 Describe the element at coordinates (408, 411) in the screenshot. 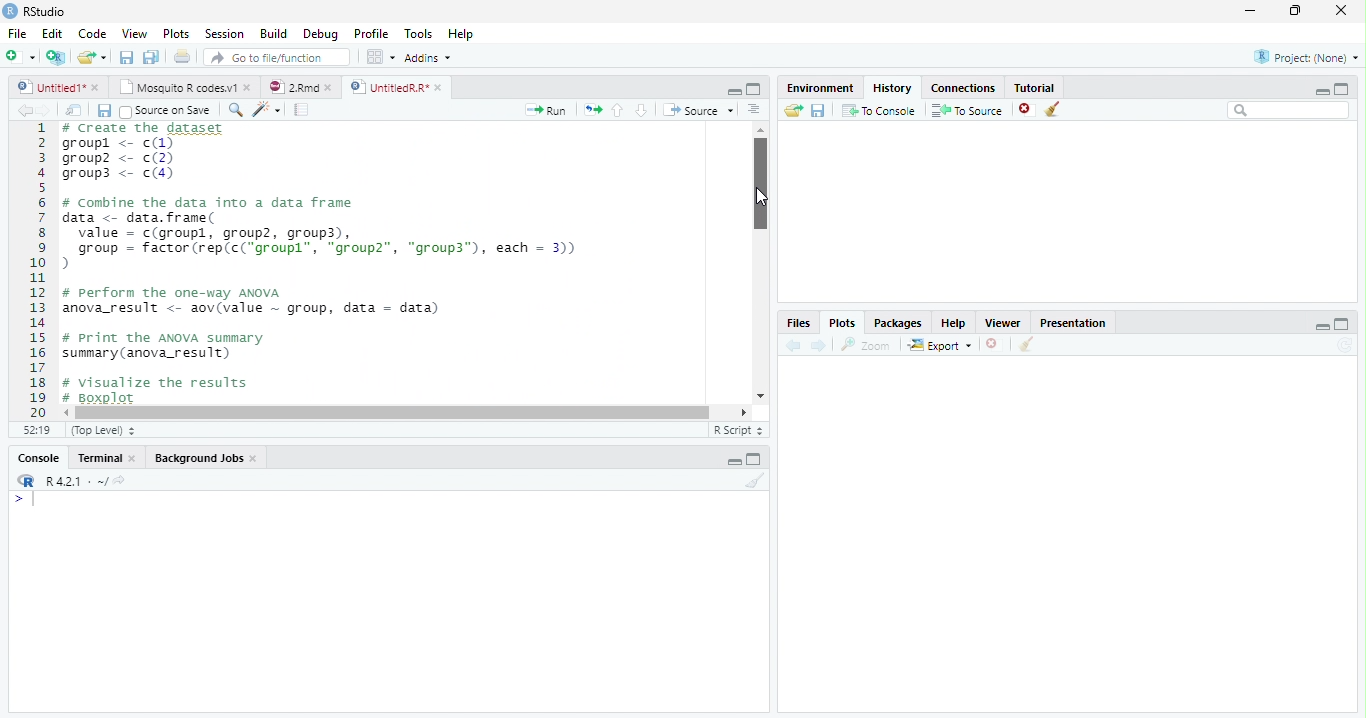

I see `Scrollbar` at that location.